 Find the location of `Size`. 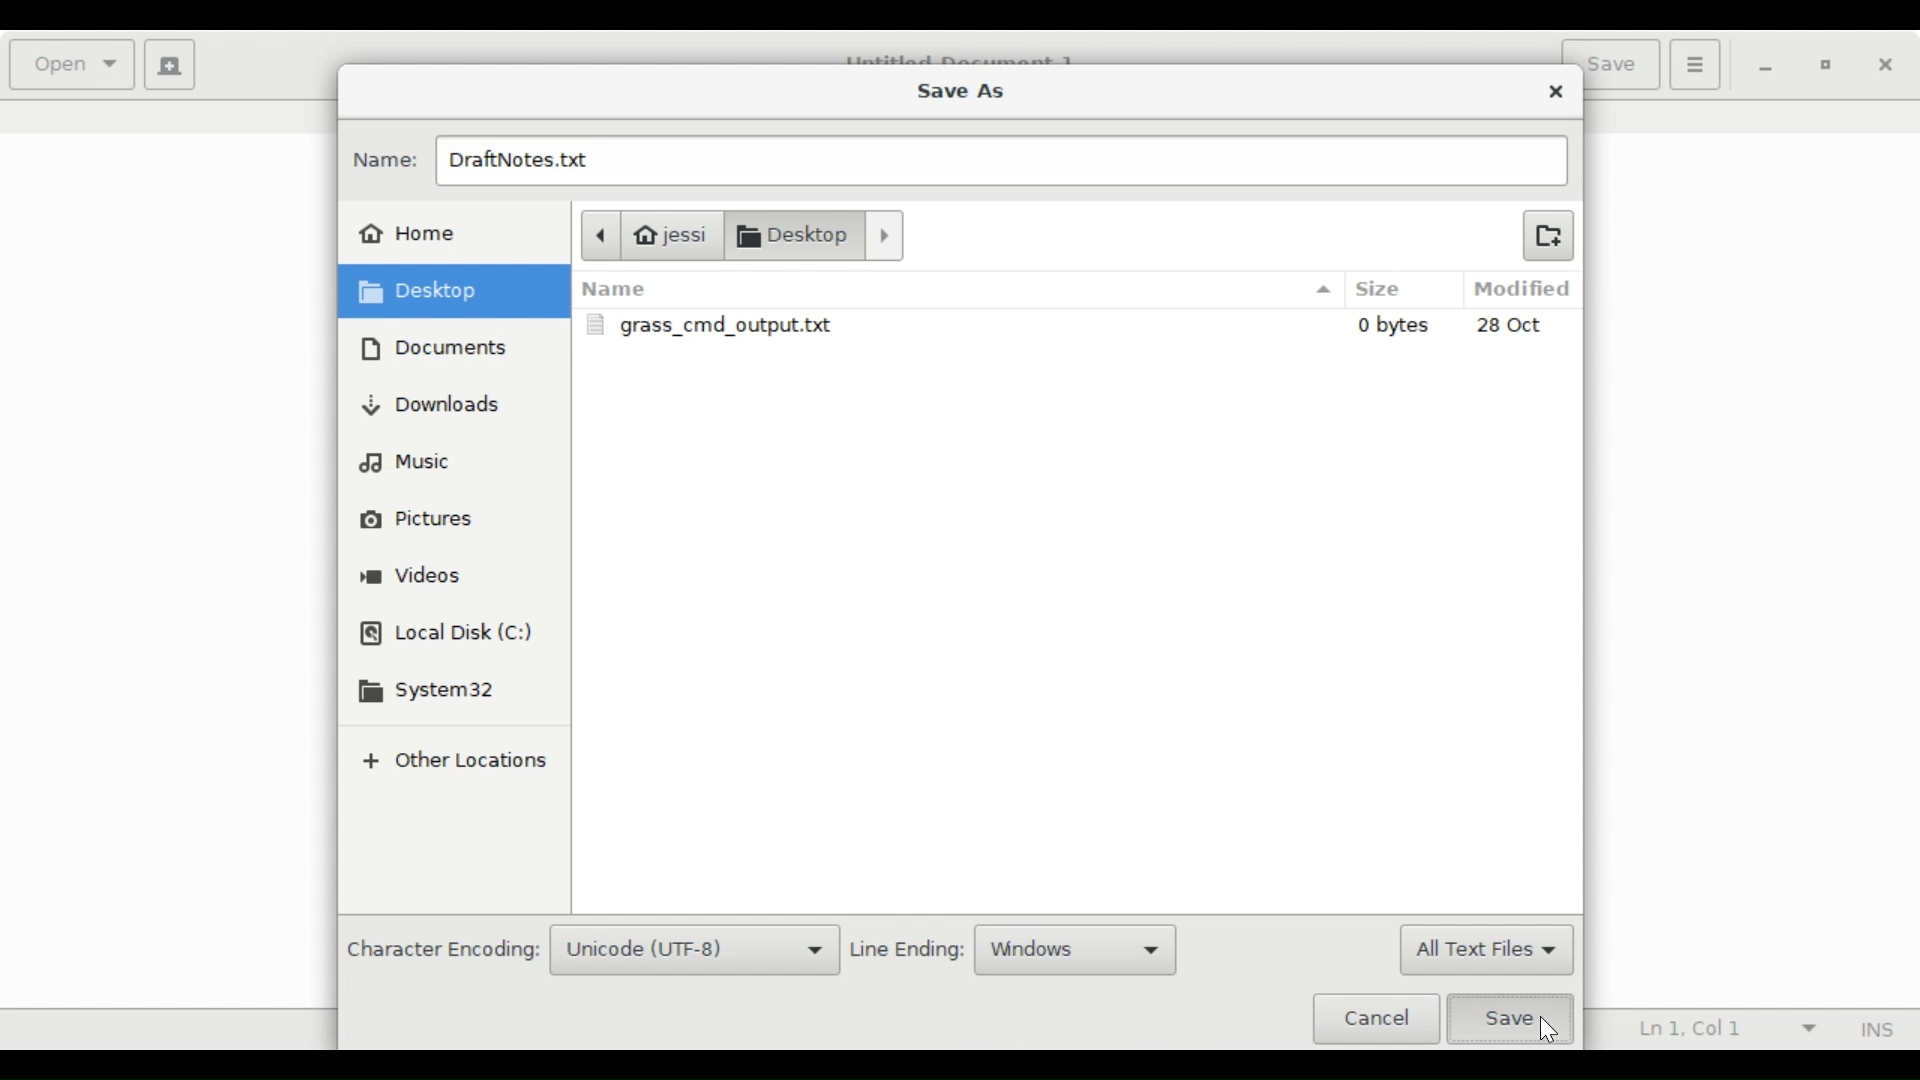

Size is located at coordinates (1395, 290).